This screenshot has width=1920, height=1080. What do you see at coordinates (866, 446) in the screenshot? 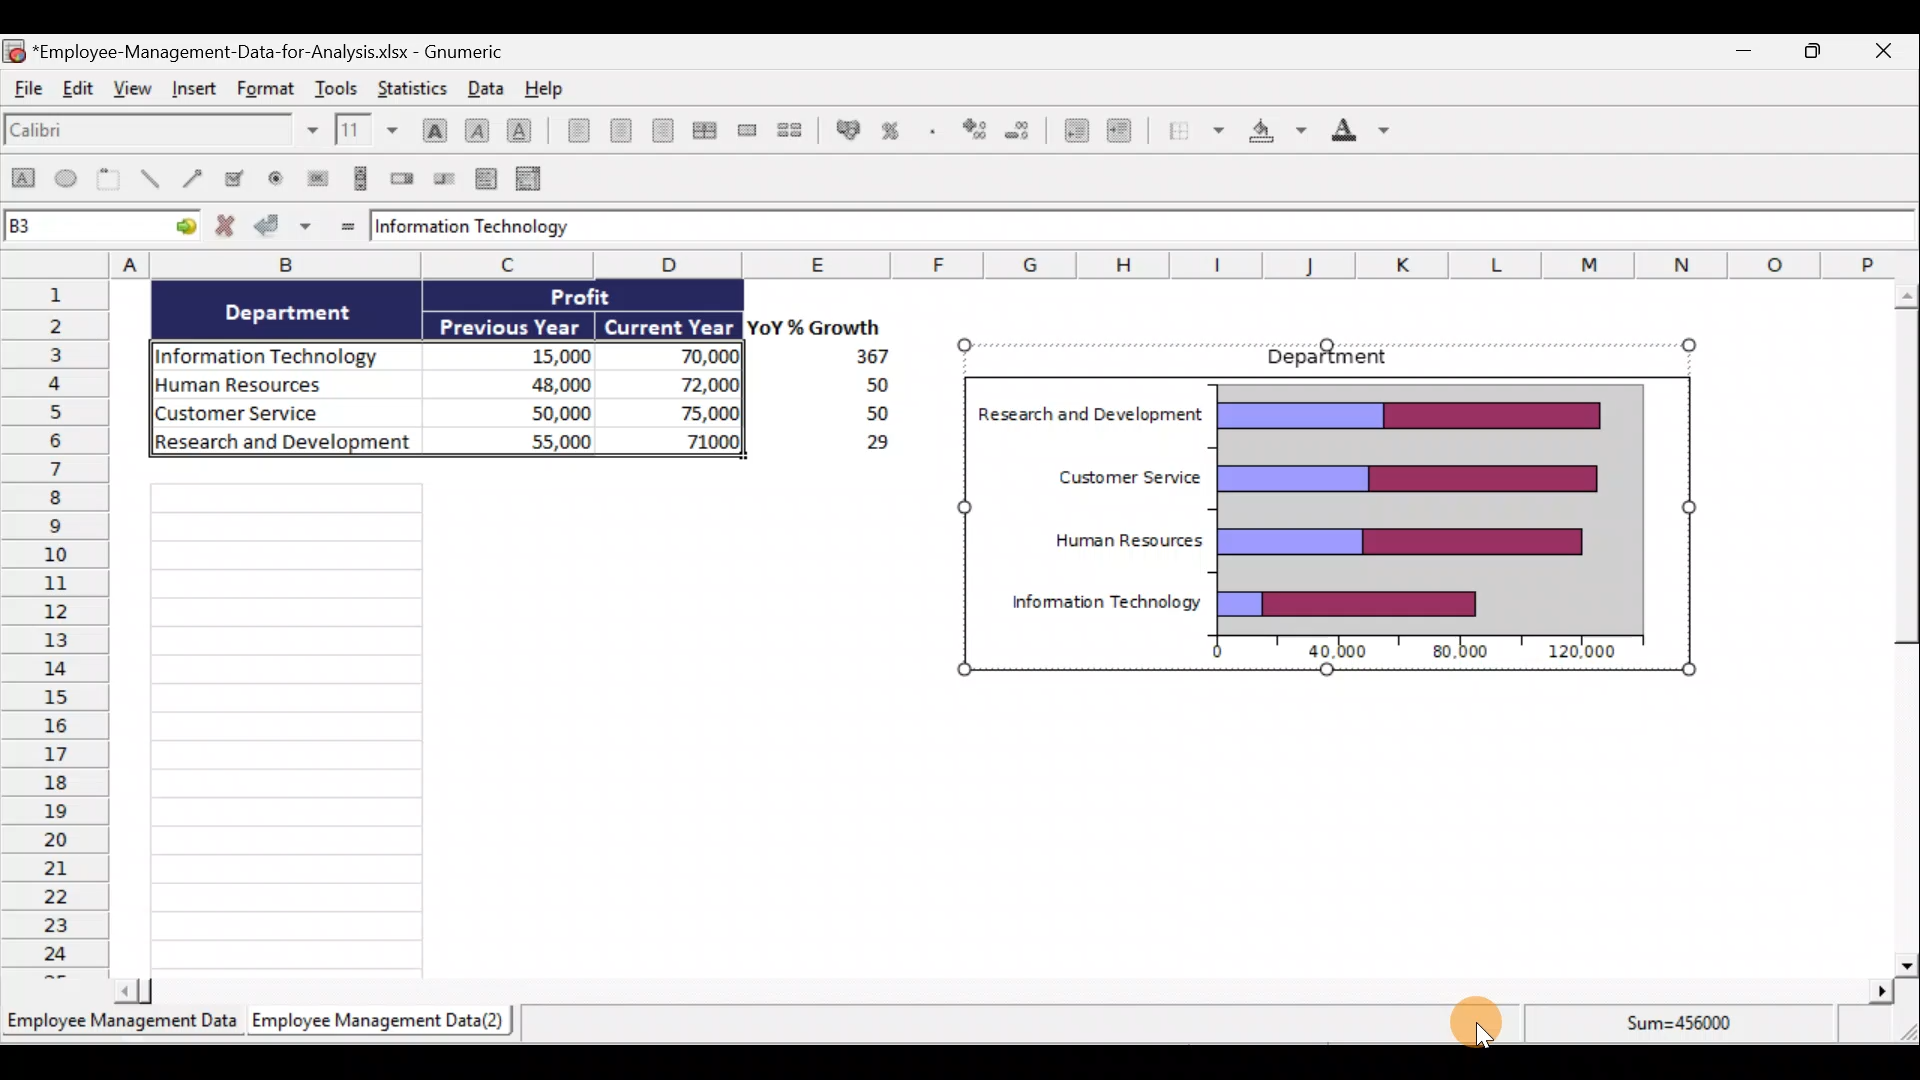
I see `29` at bounding box center [866, 446].